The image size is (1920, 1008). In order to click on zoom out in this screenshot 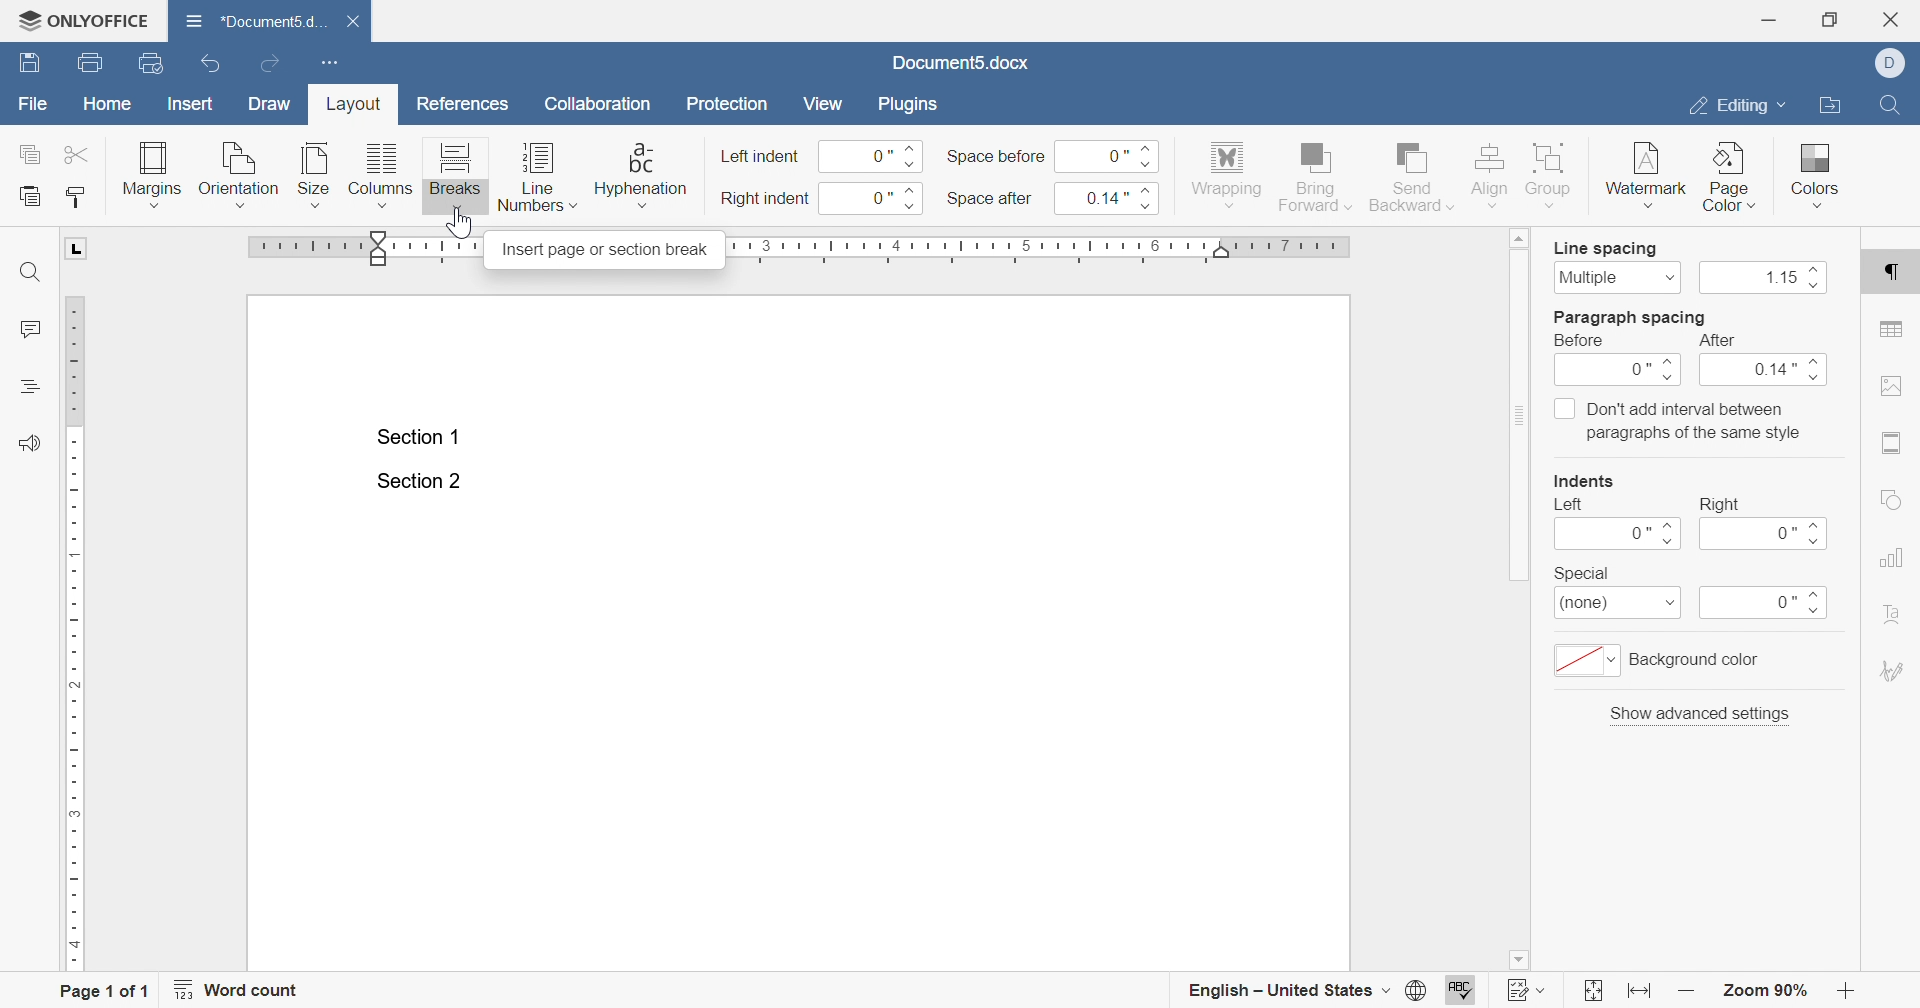, I will do `click(1849, 990)`.